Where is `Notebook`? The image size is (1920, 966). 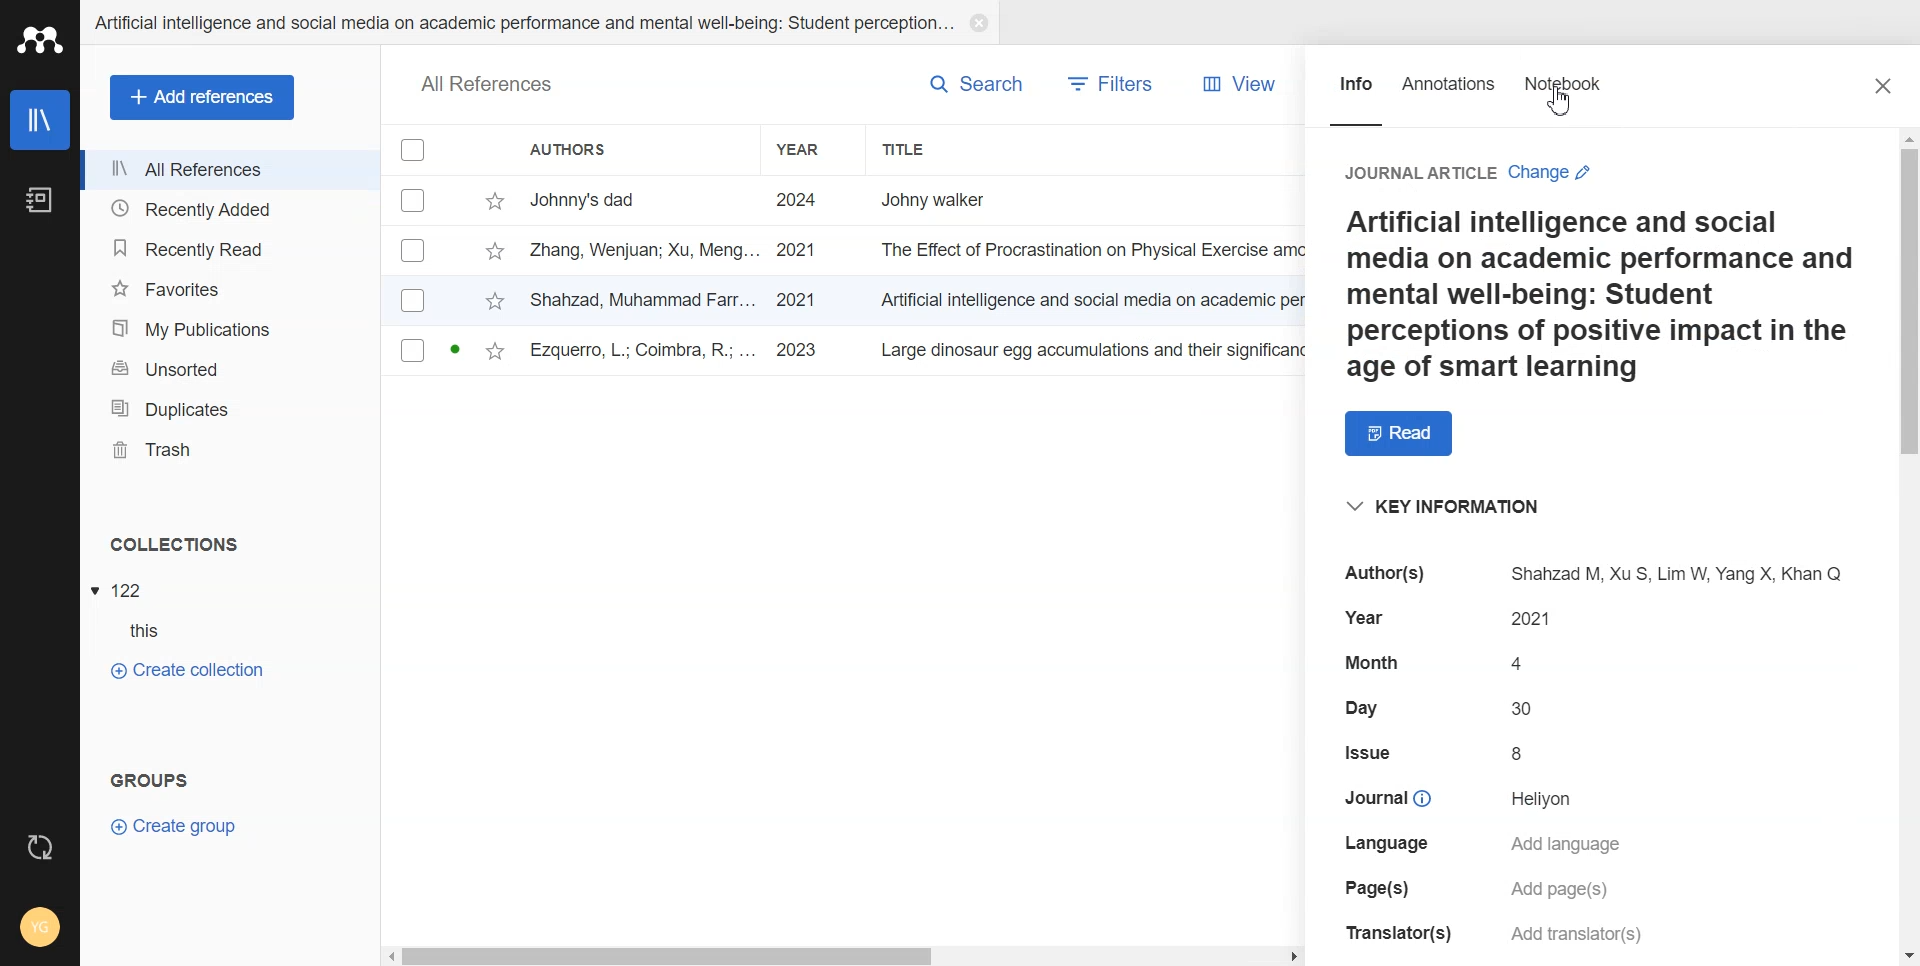
Notebook is located at coordinates (1565, 93).